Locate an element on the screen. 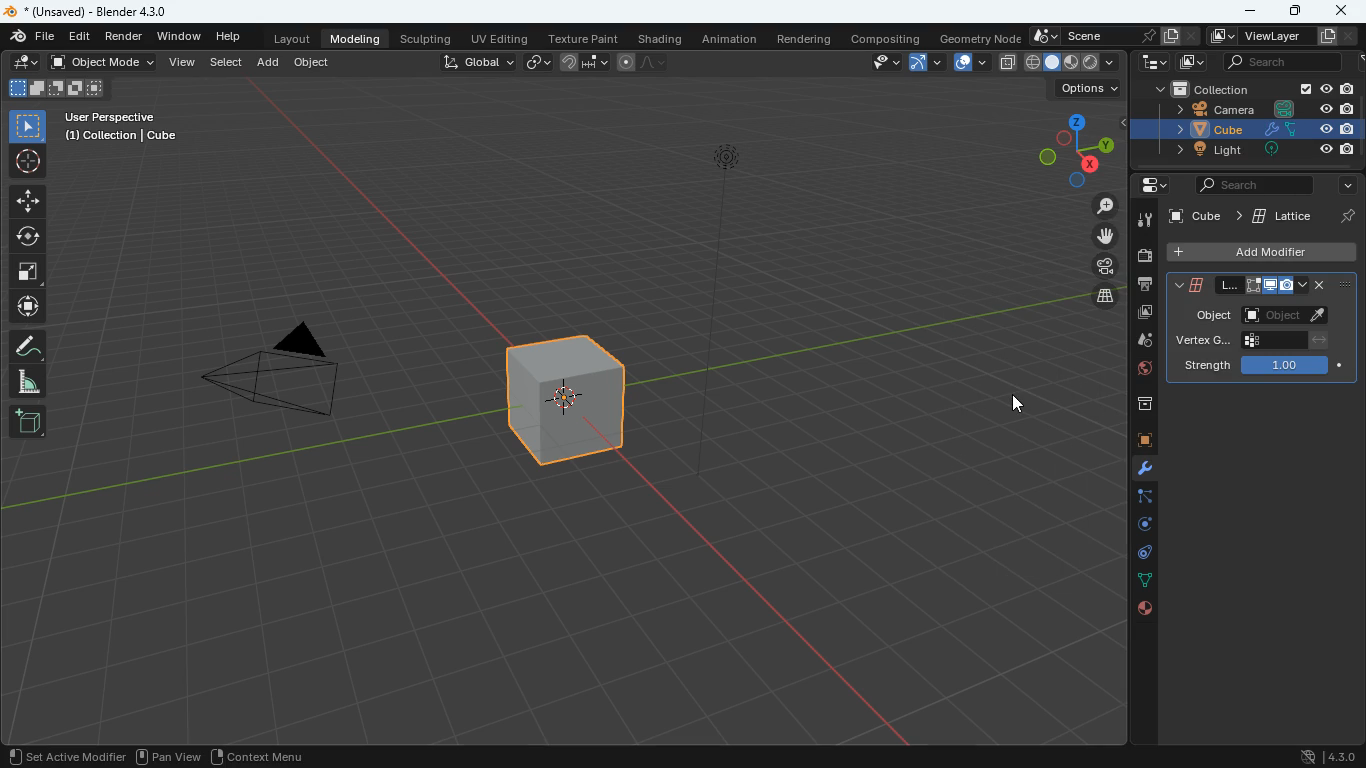  user perspective is located at coordinates (130, 125).